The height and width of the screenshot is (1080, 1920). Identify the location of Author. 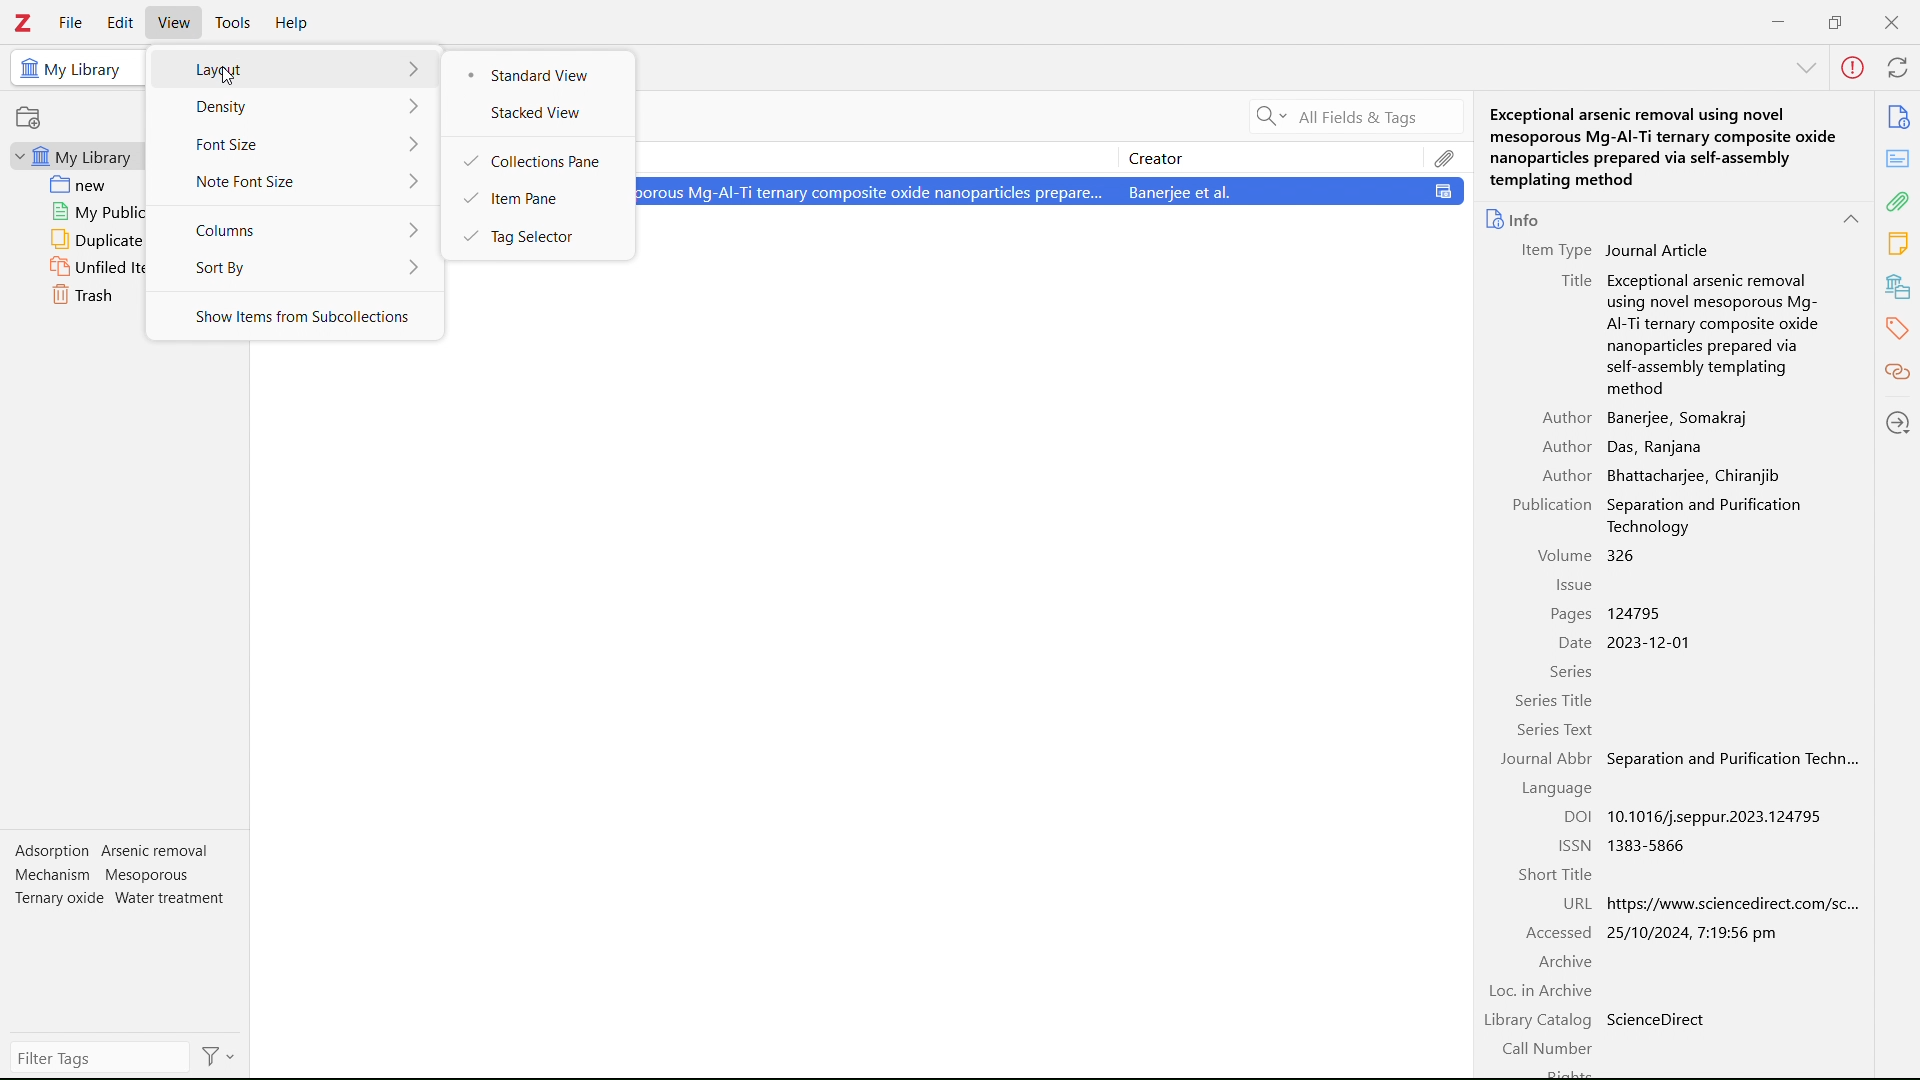
(1566, 474).